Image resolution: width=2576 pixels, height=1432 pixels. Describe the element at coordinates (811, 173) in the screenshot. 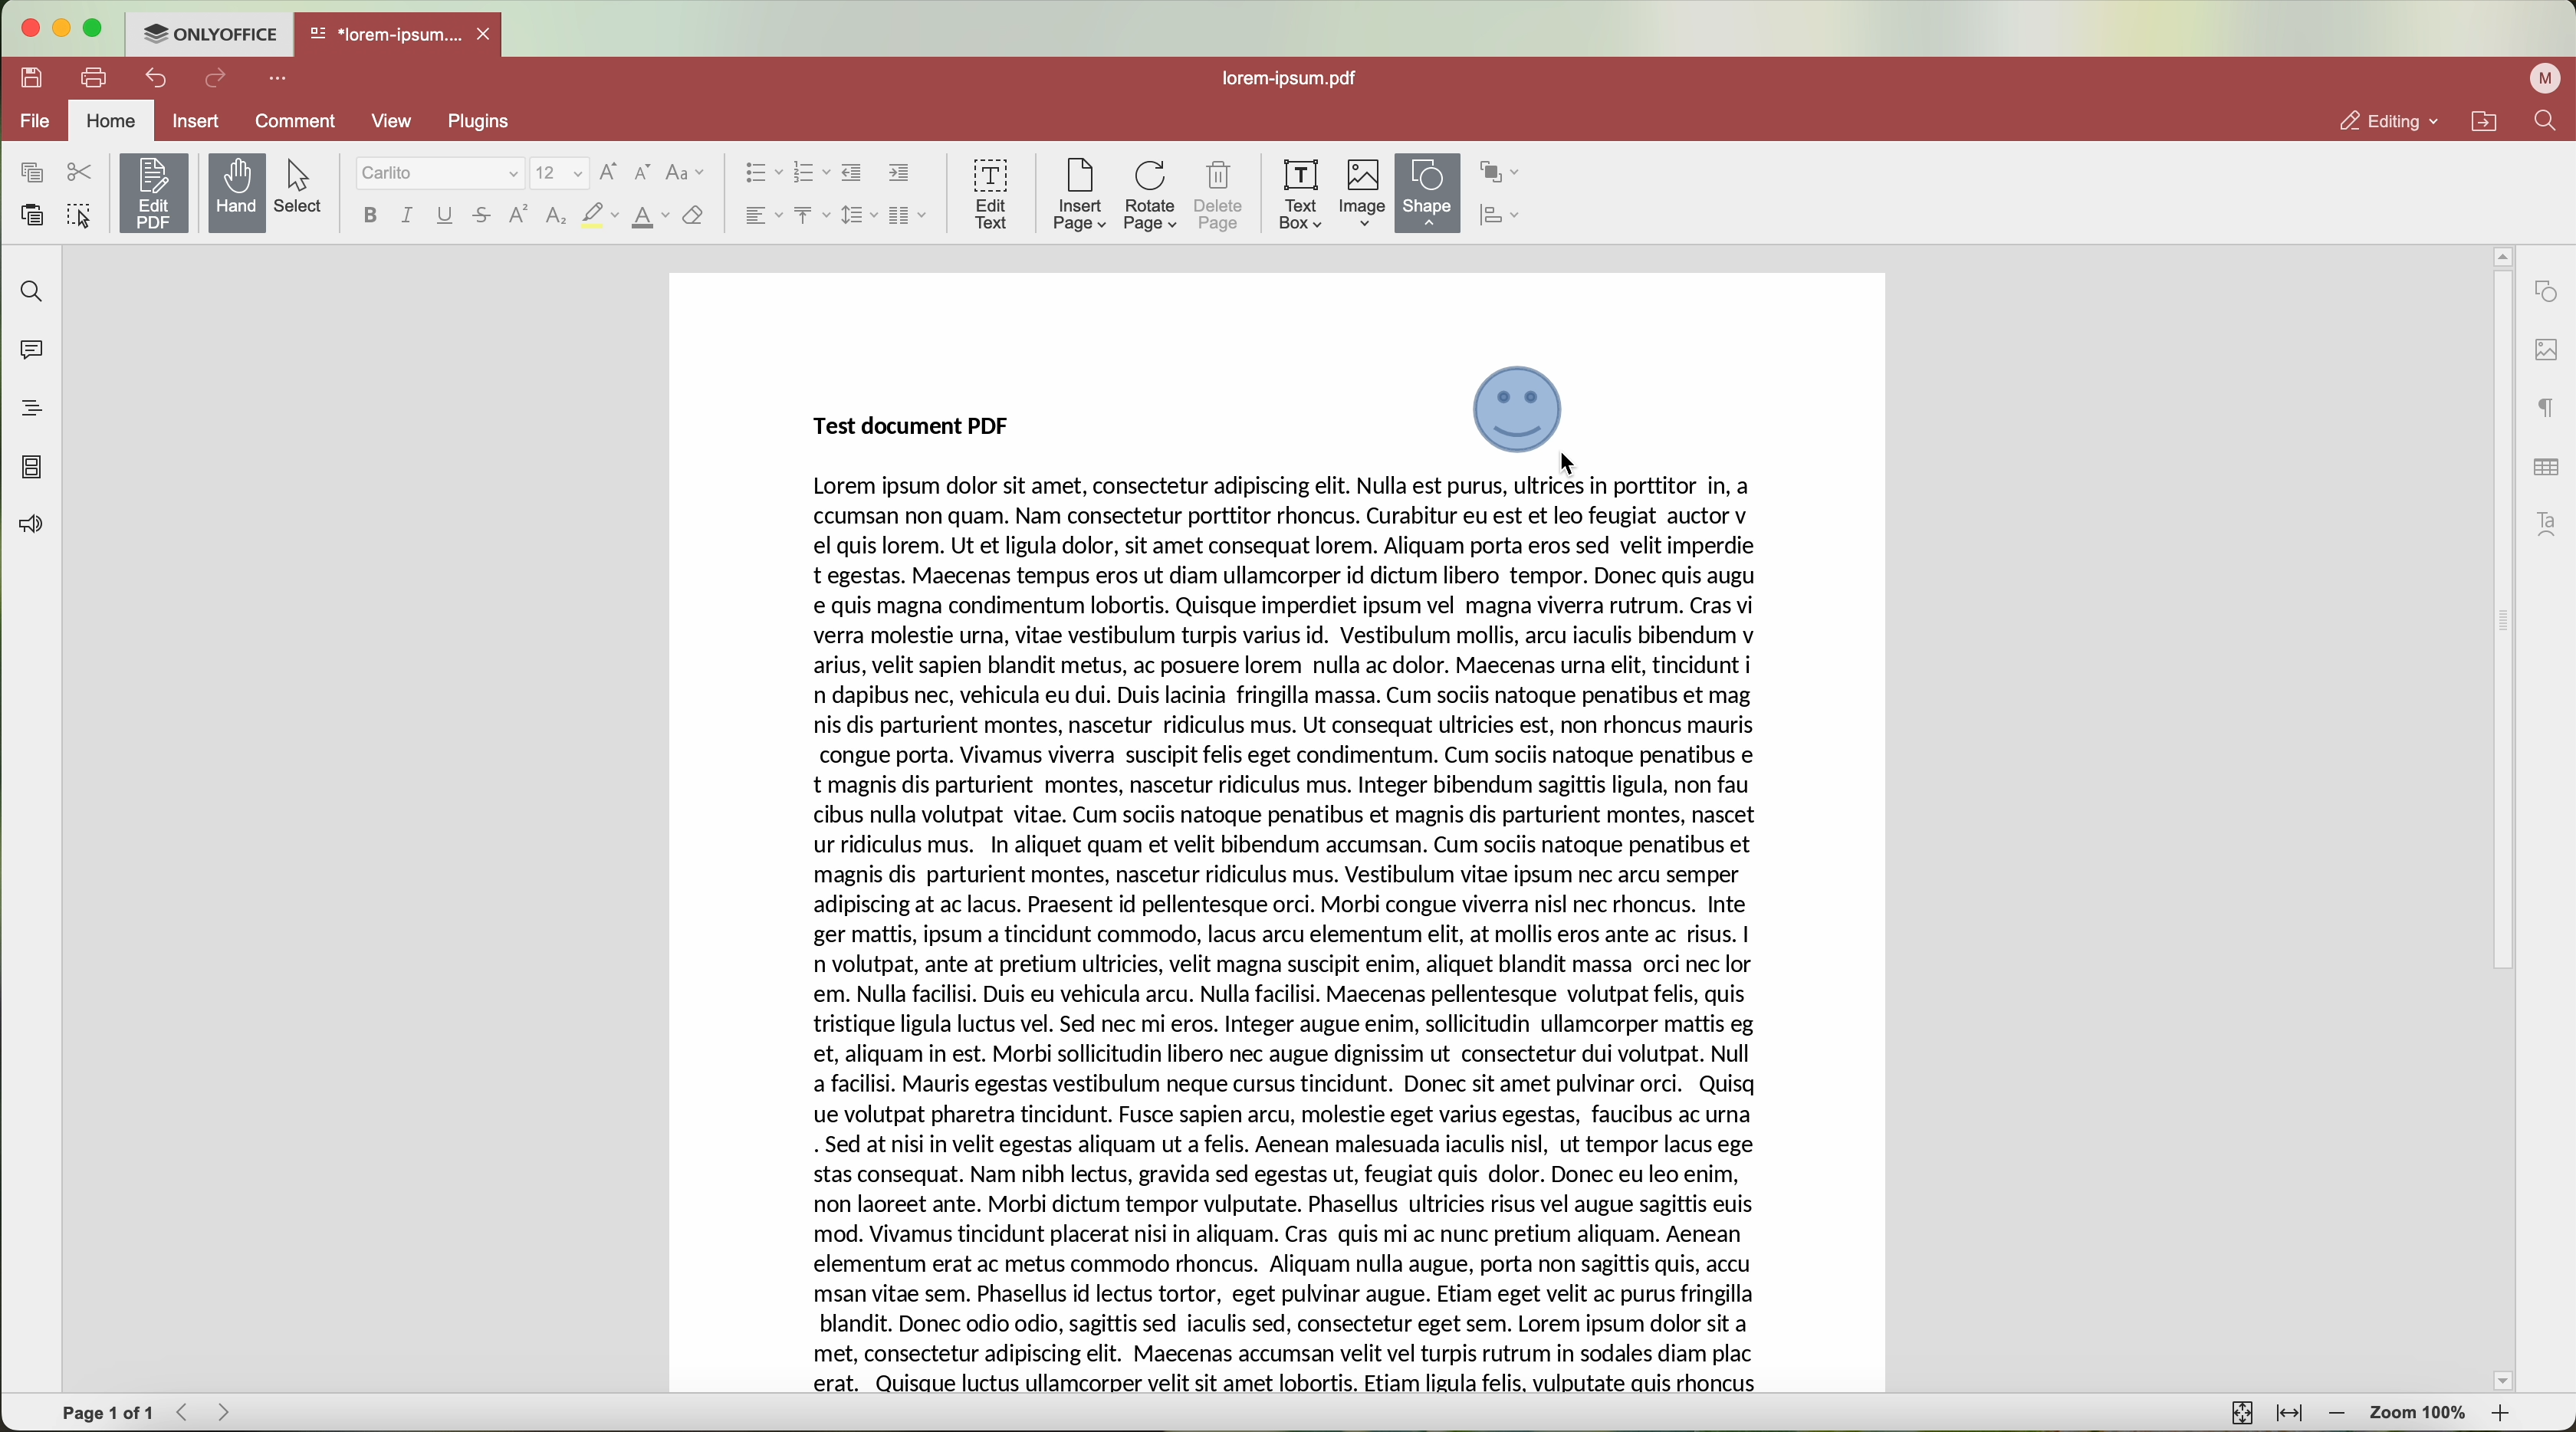

I see `numbered list` at that location.